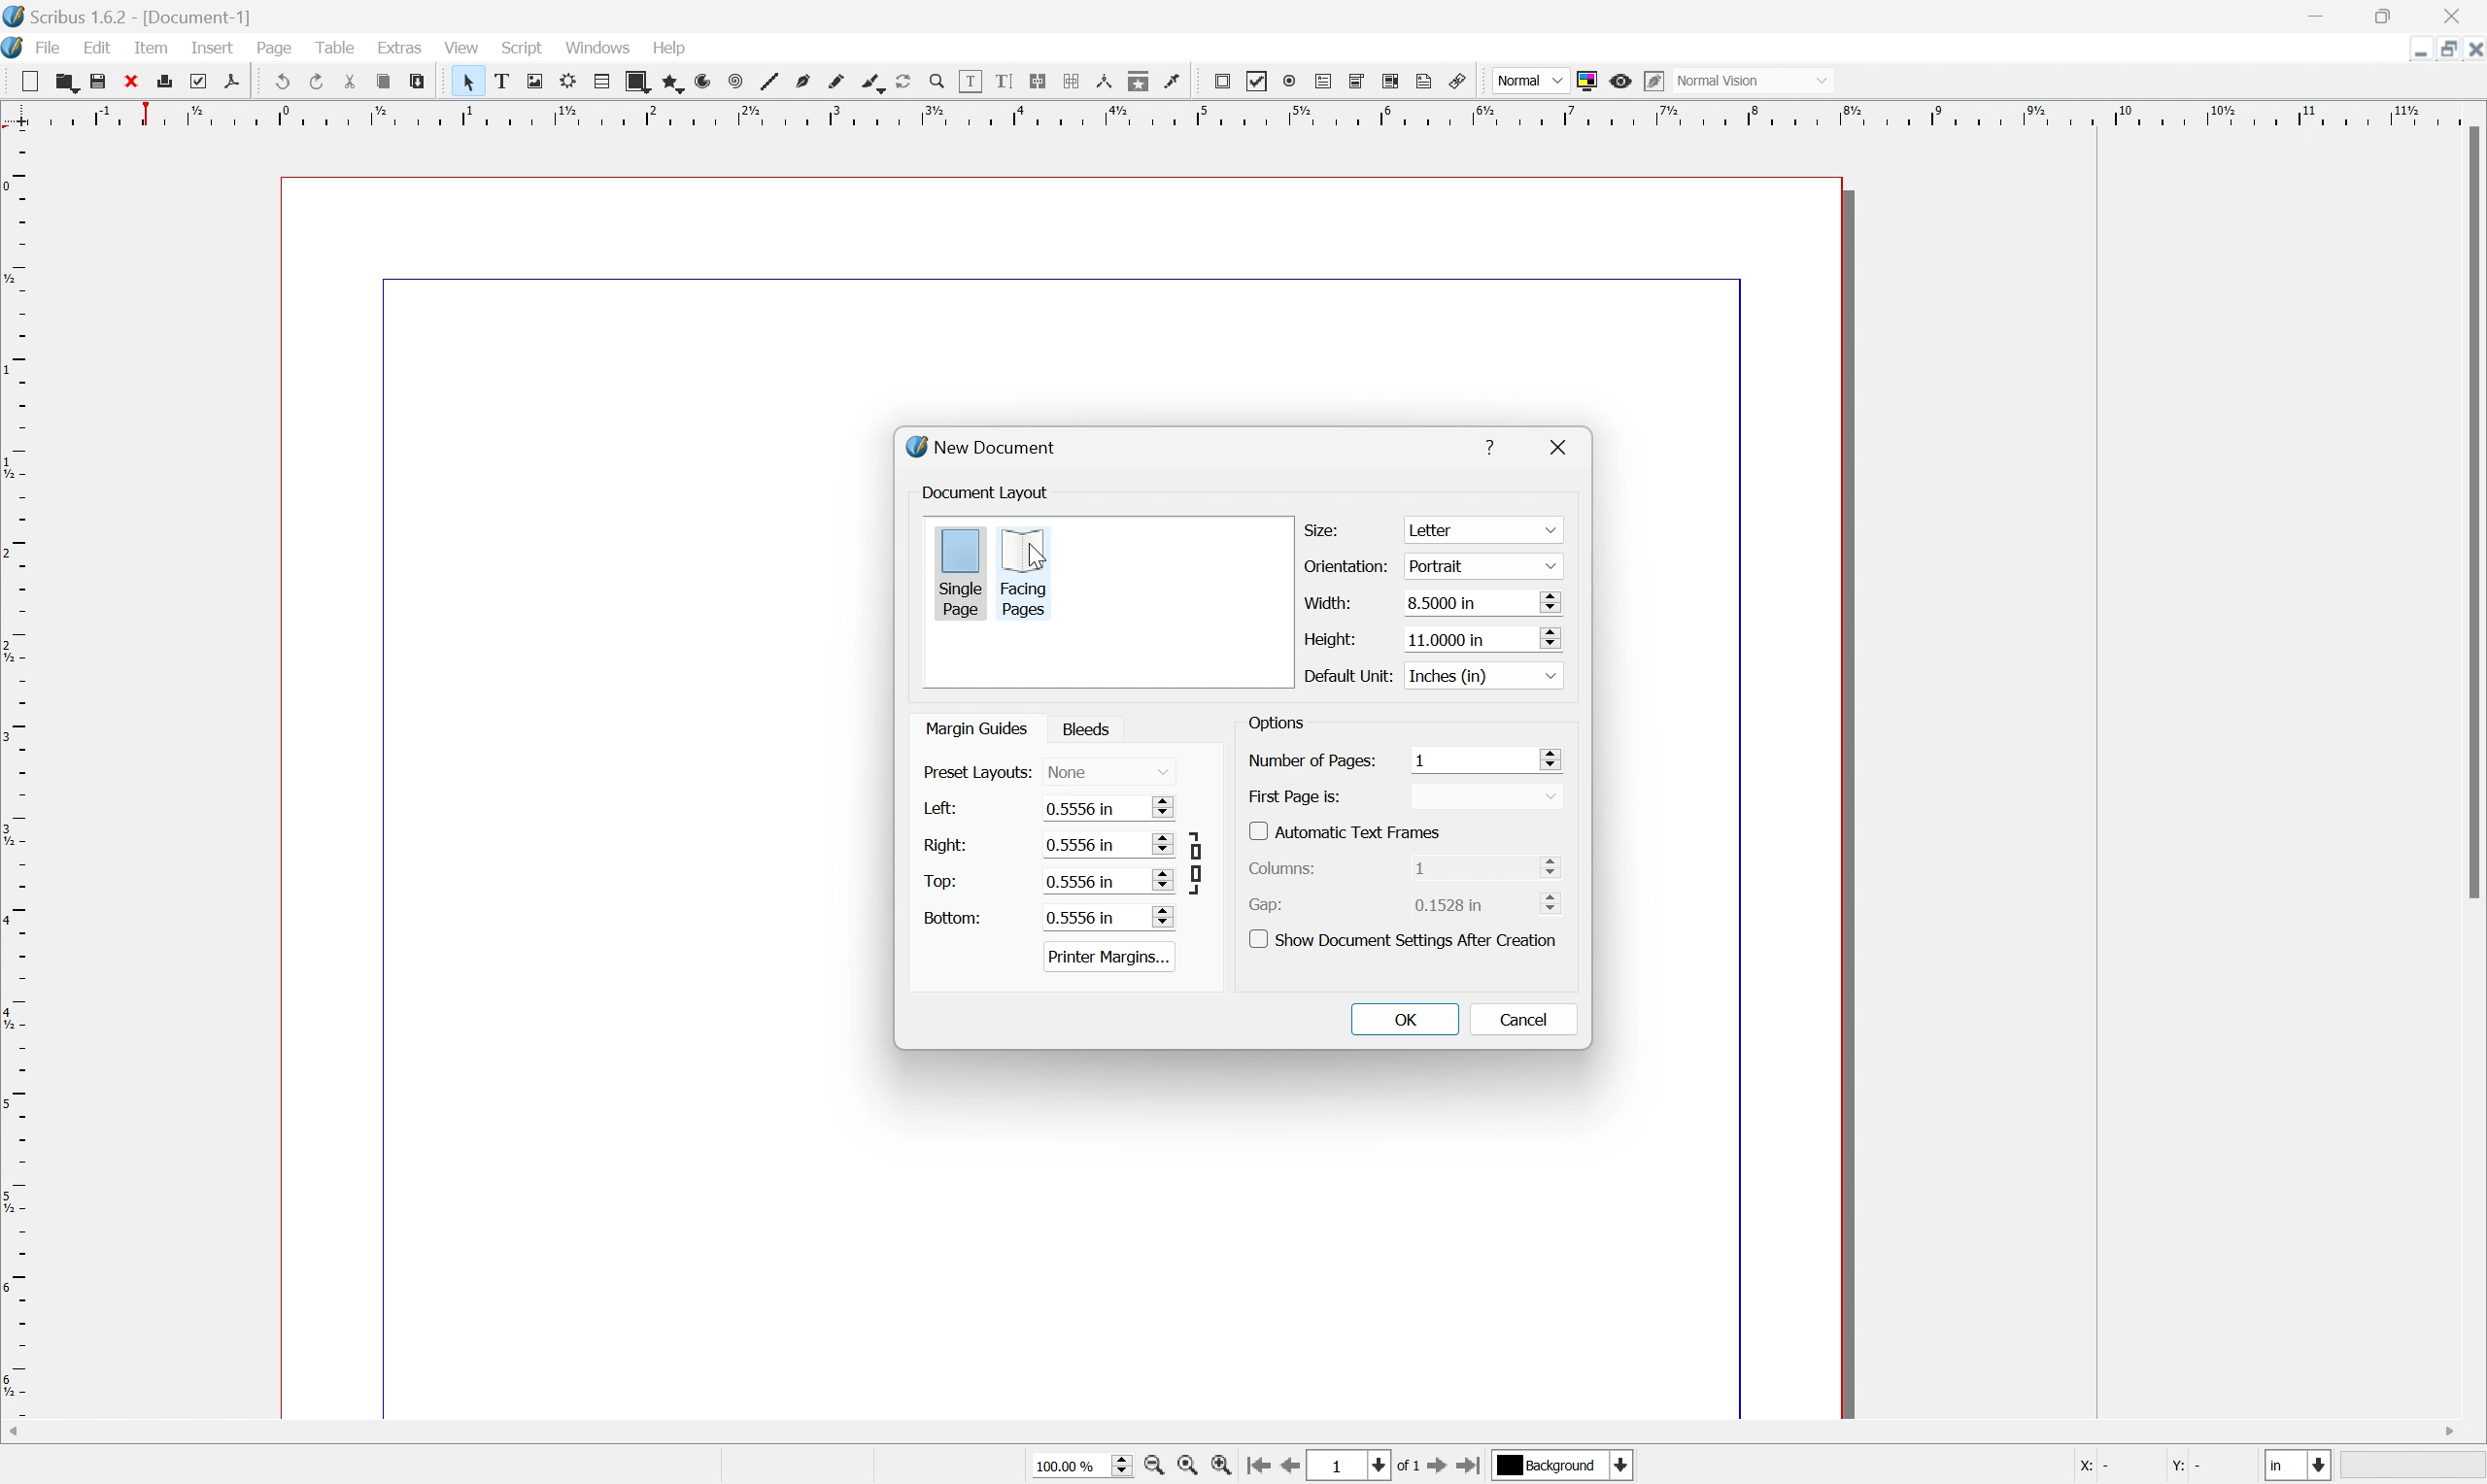  I want to click on pdf combo box, so click(1359, 79).